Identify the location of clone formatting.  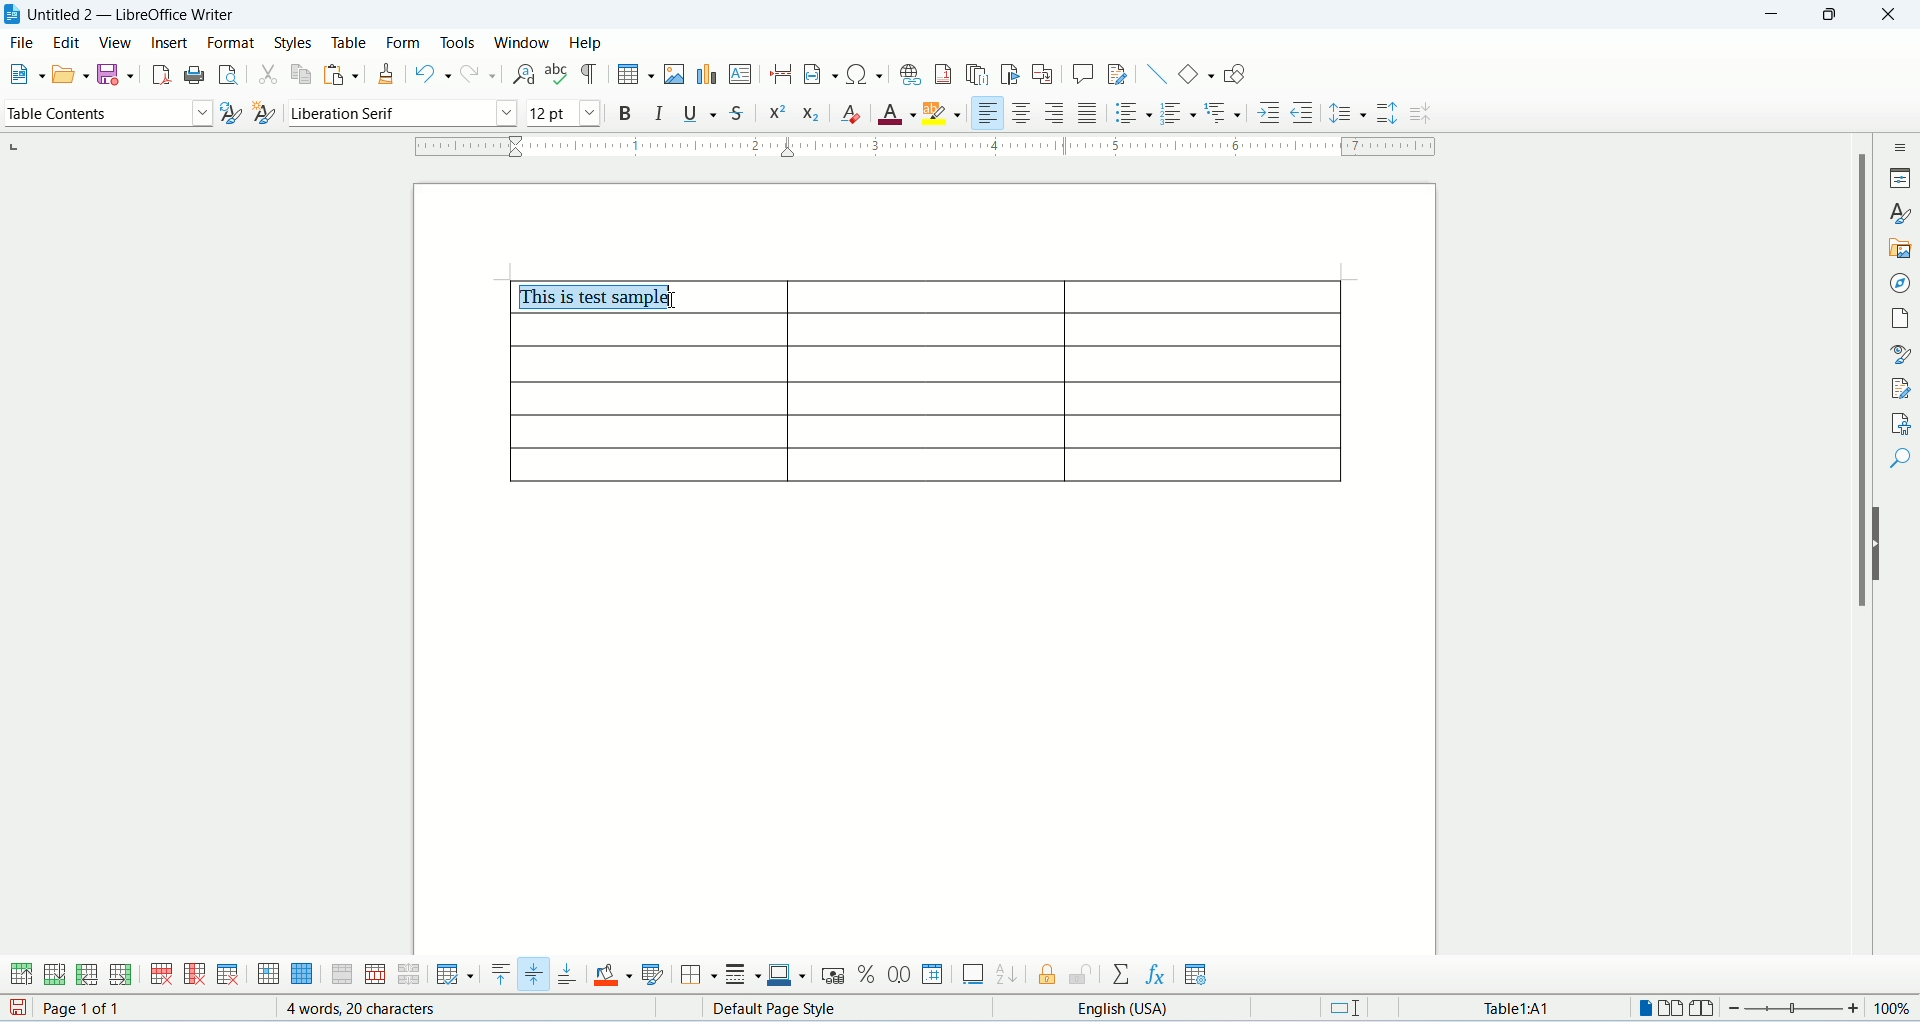
(388, 73).